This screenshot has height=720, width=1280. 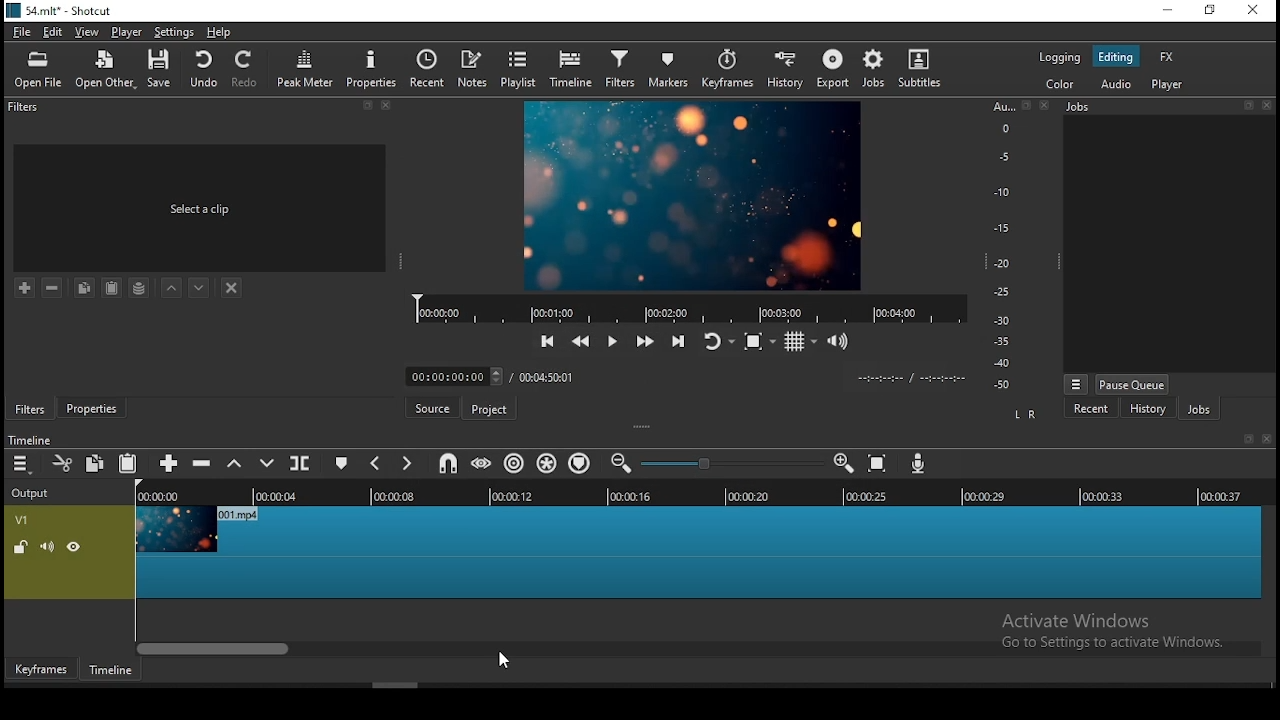 What do you see at coordinates (279, 496) in the screenshot?
I see `00:00:04` at bounding box center [279, 496].